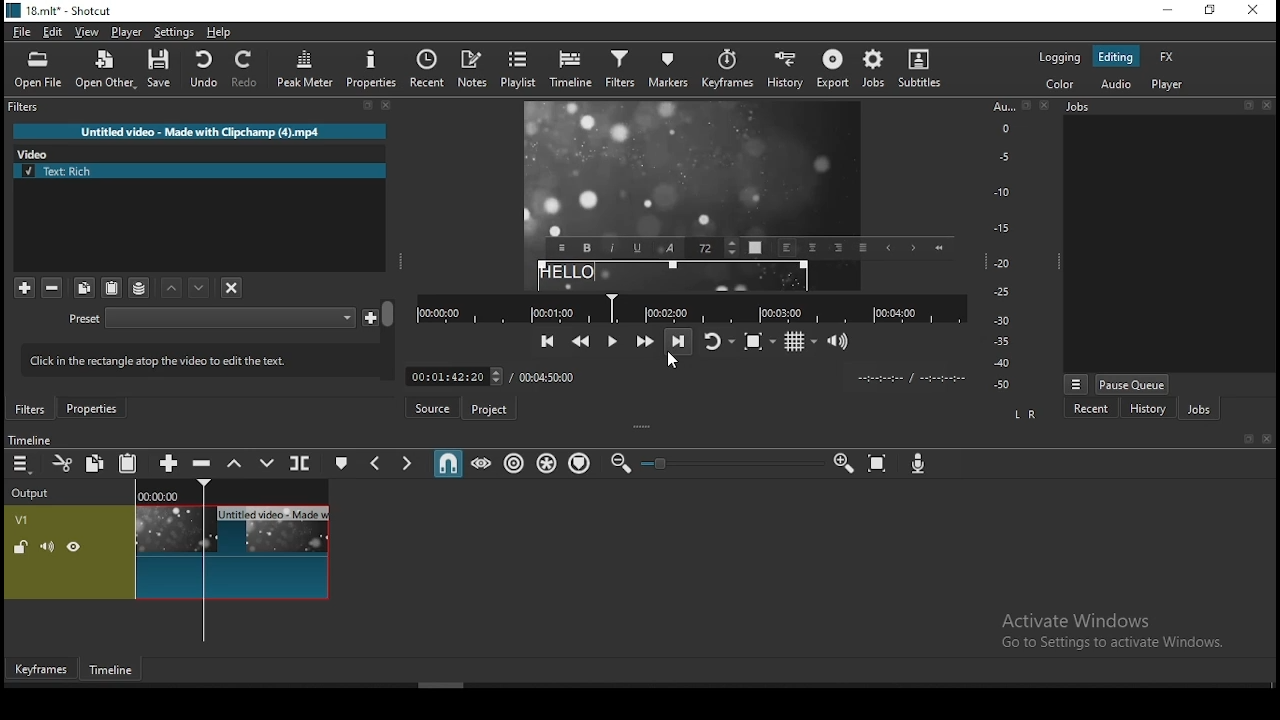 Image resolution: width=1280 pixels, height=720 pixels. What do you see at coordinates (454, 375) in the screenshot?
I see `Frame Time` at bounding box center [454, 375].